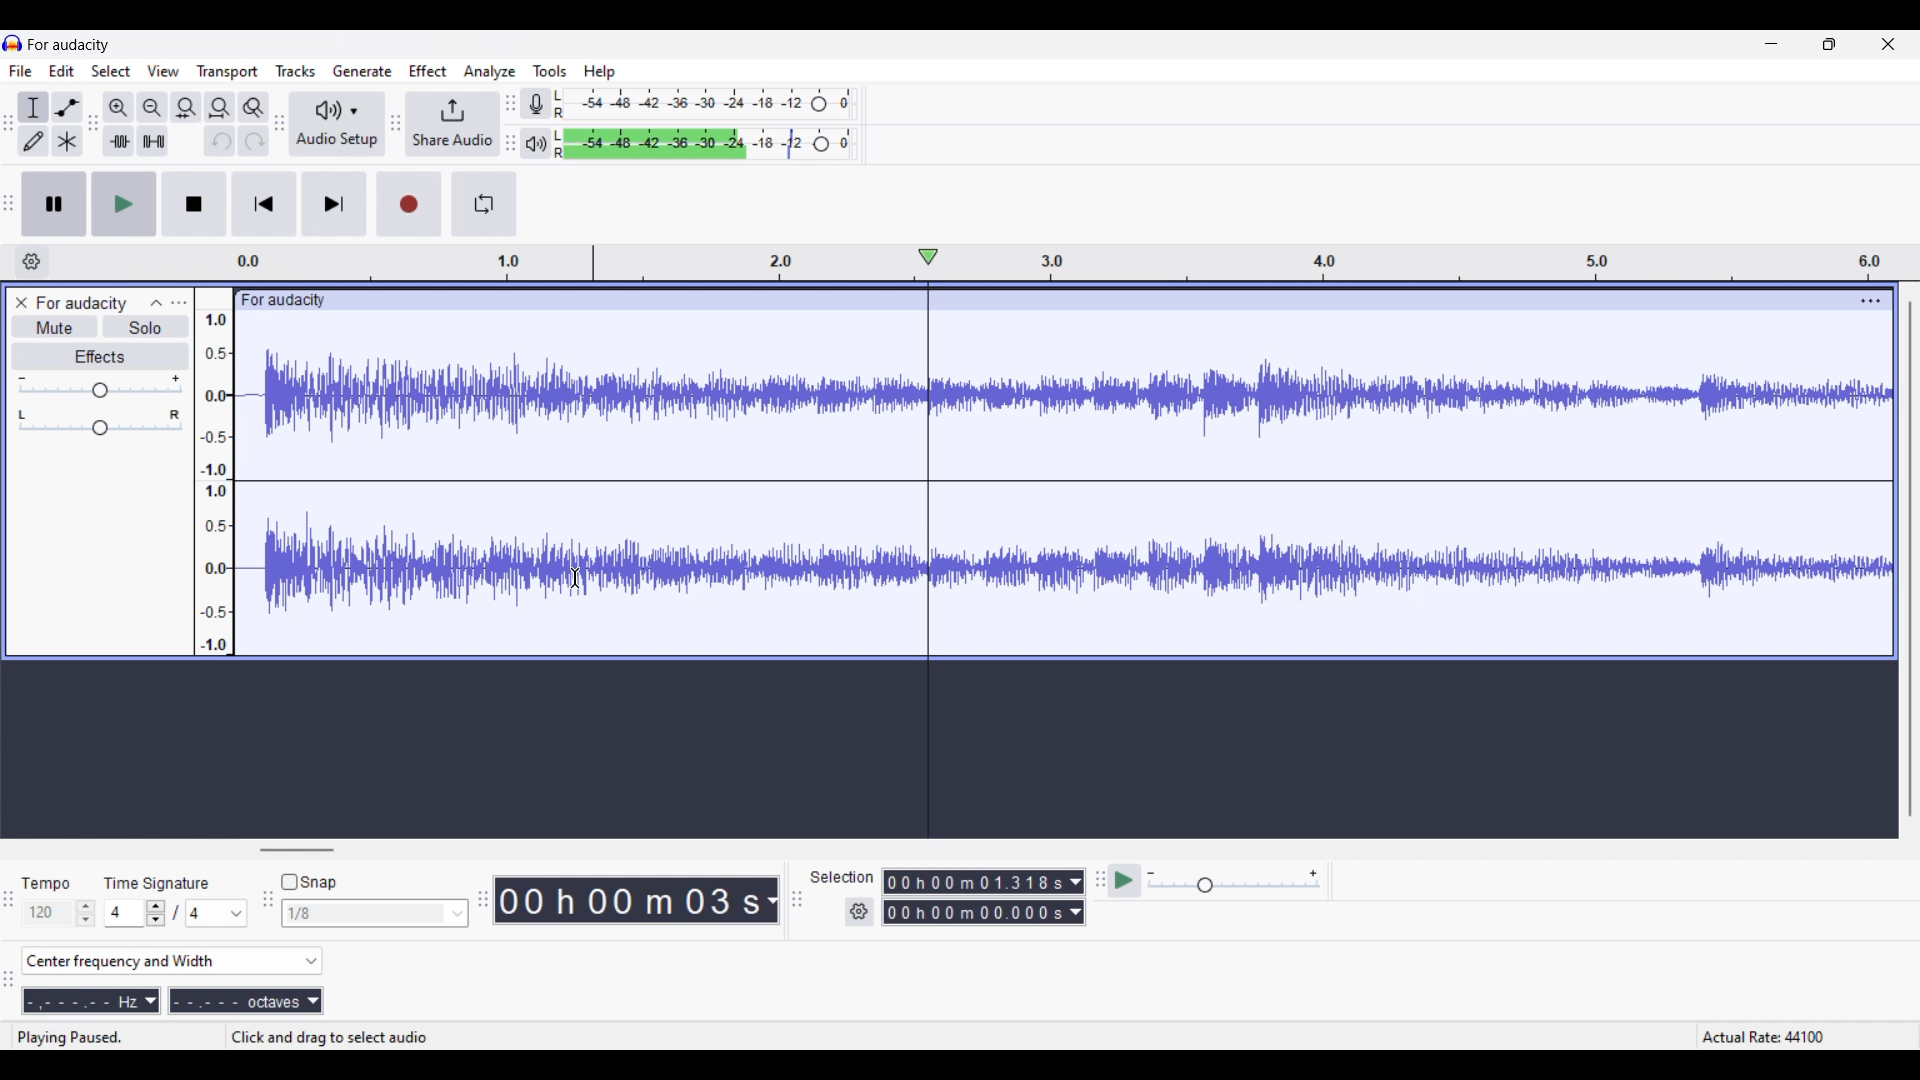 The image size is (1920, 1080). What do you see at coordinates (484, 204) in the screenshot?
I see `Enable looping` at bounding box center [484, 204].